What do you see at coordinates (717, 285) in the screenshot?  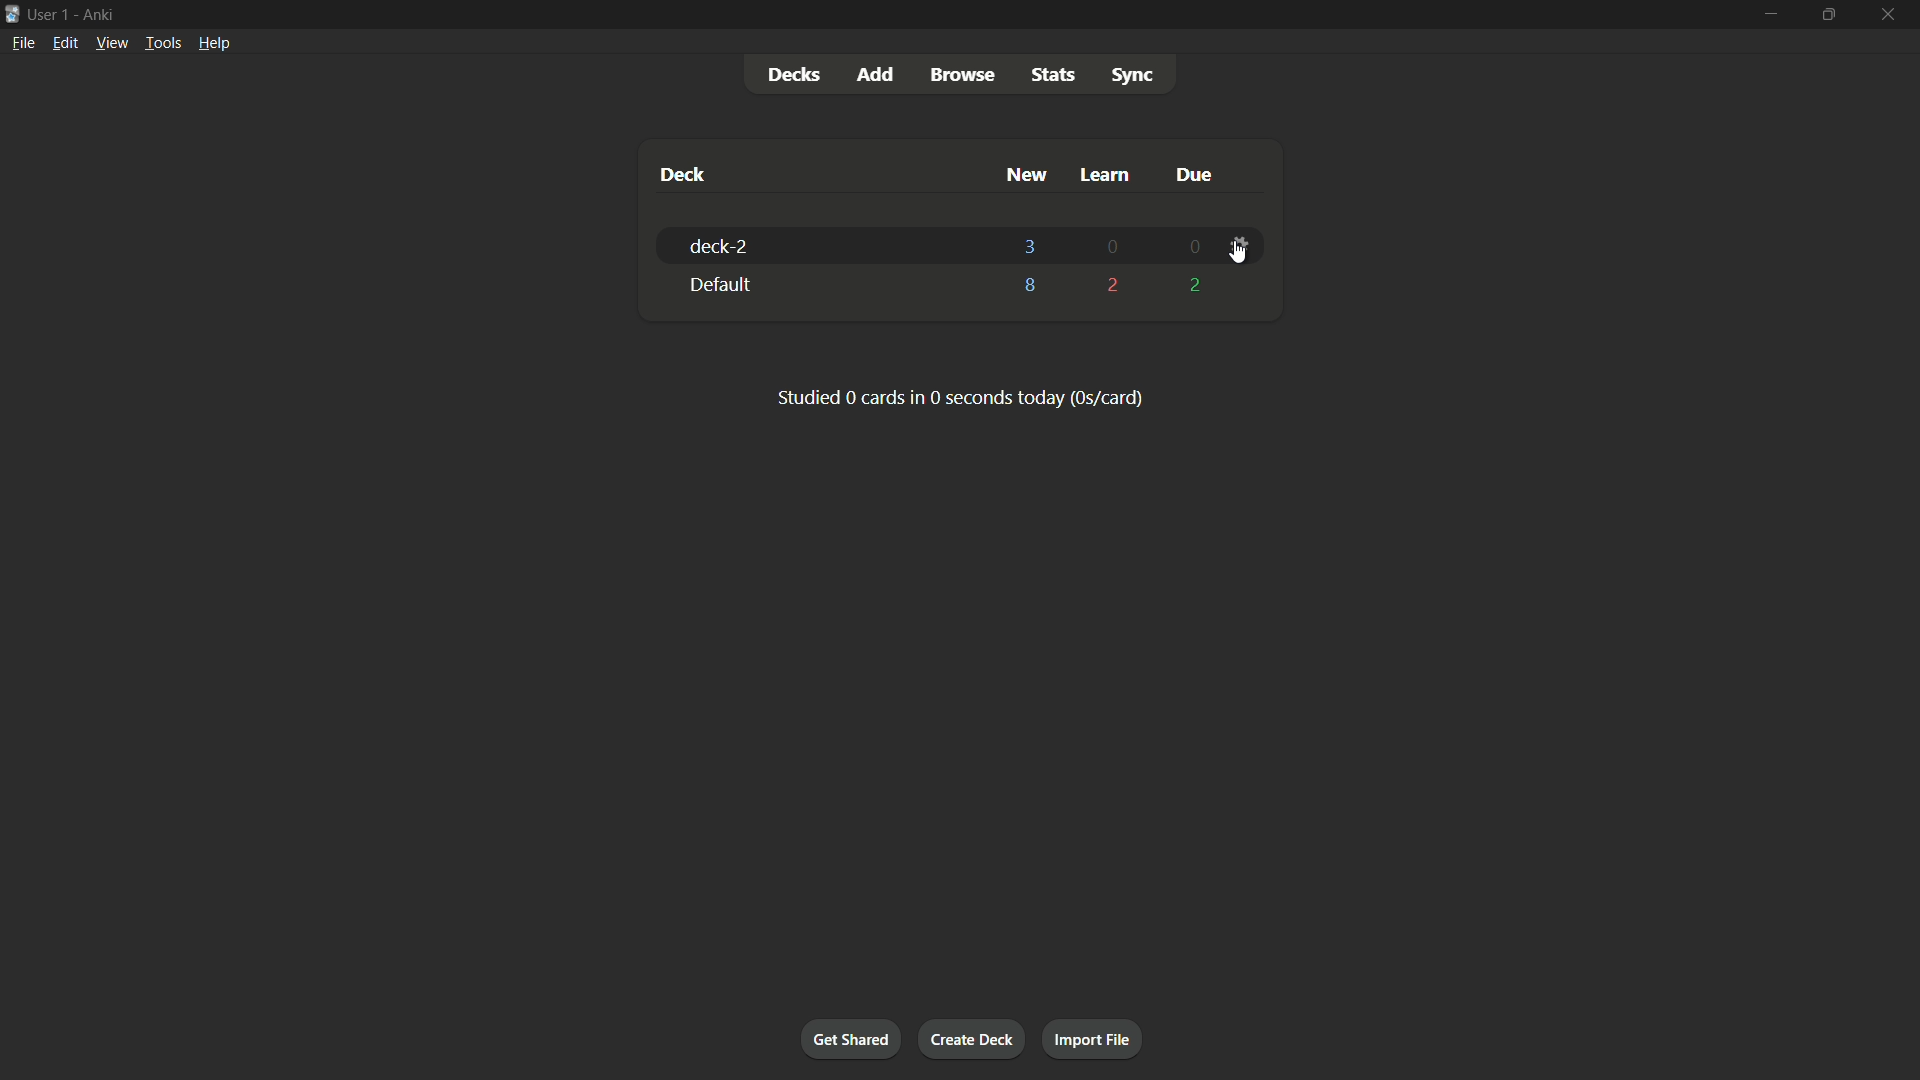 I see `default` at bounding box center [717, 285].